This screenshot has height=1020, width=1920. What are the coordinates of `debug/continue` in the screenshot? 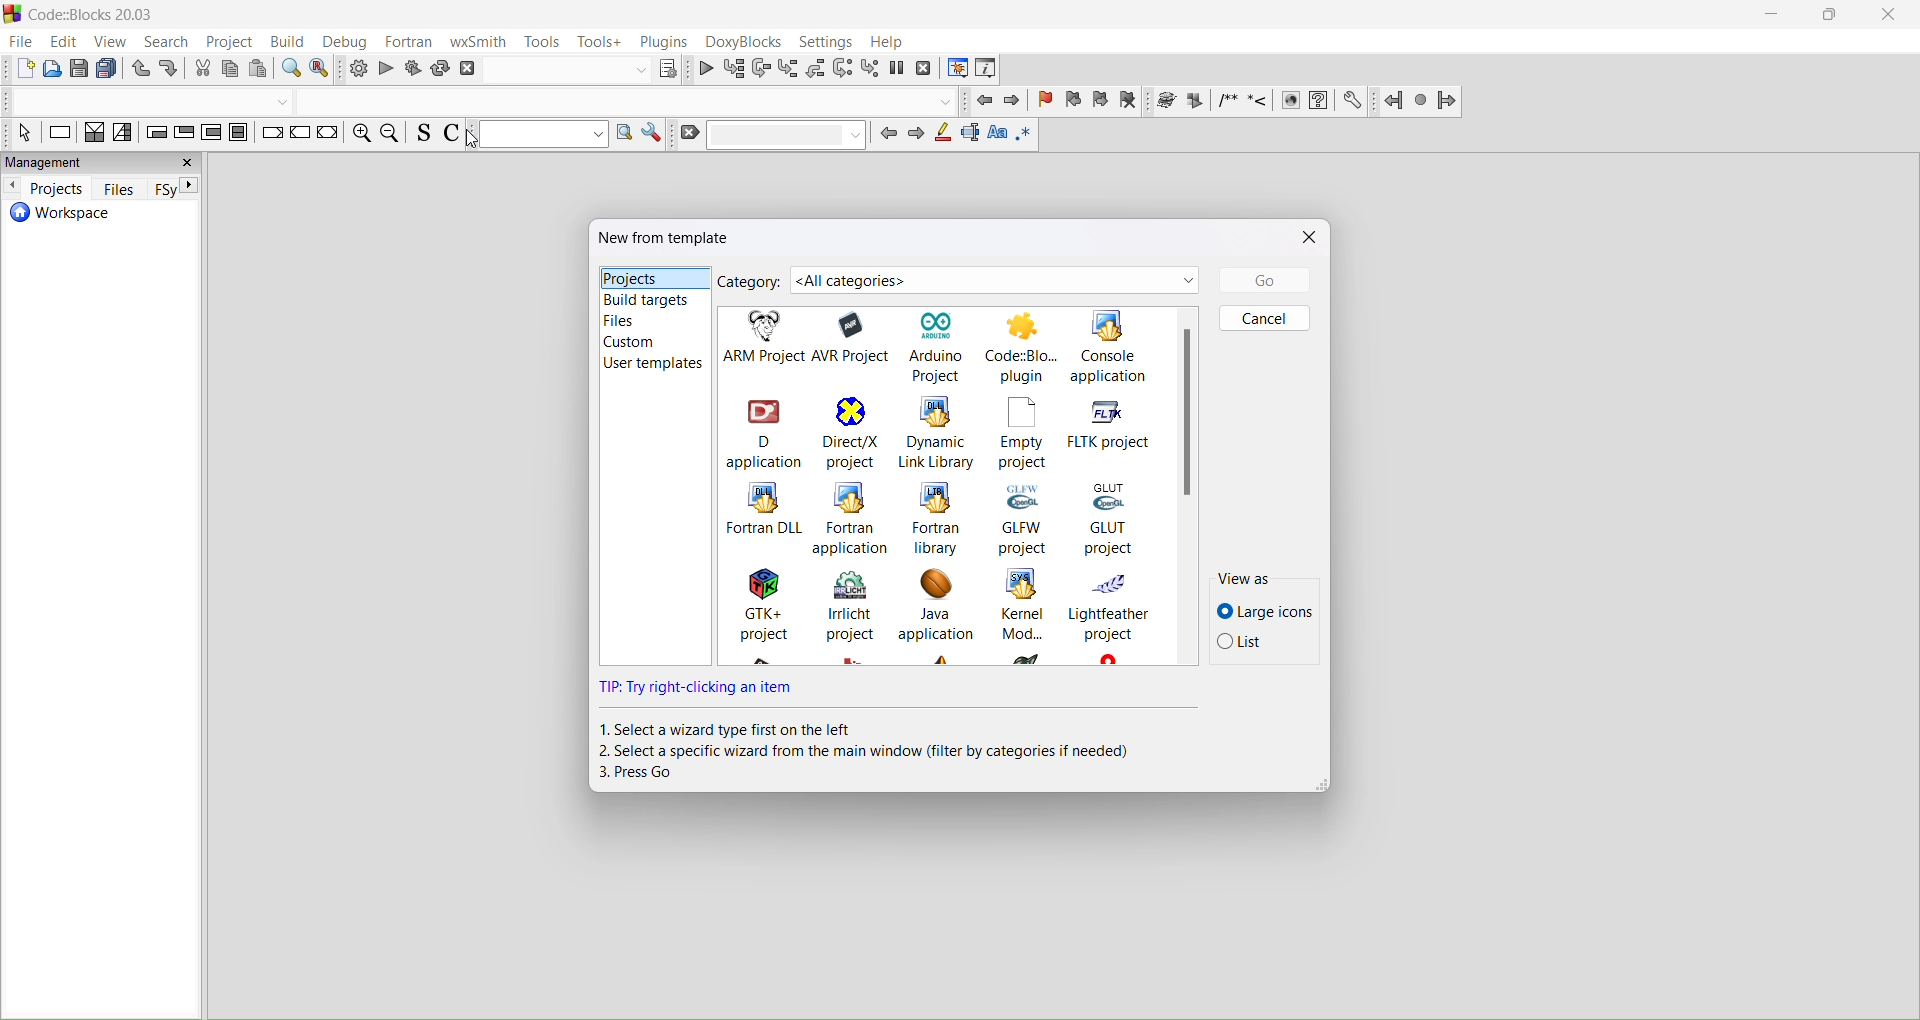 It's located at (705, 66).